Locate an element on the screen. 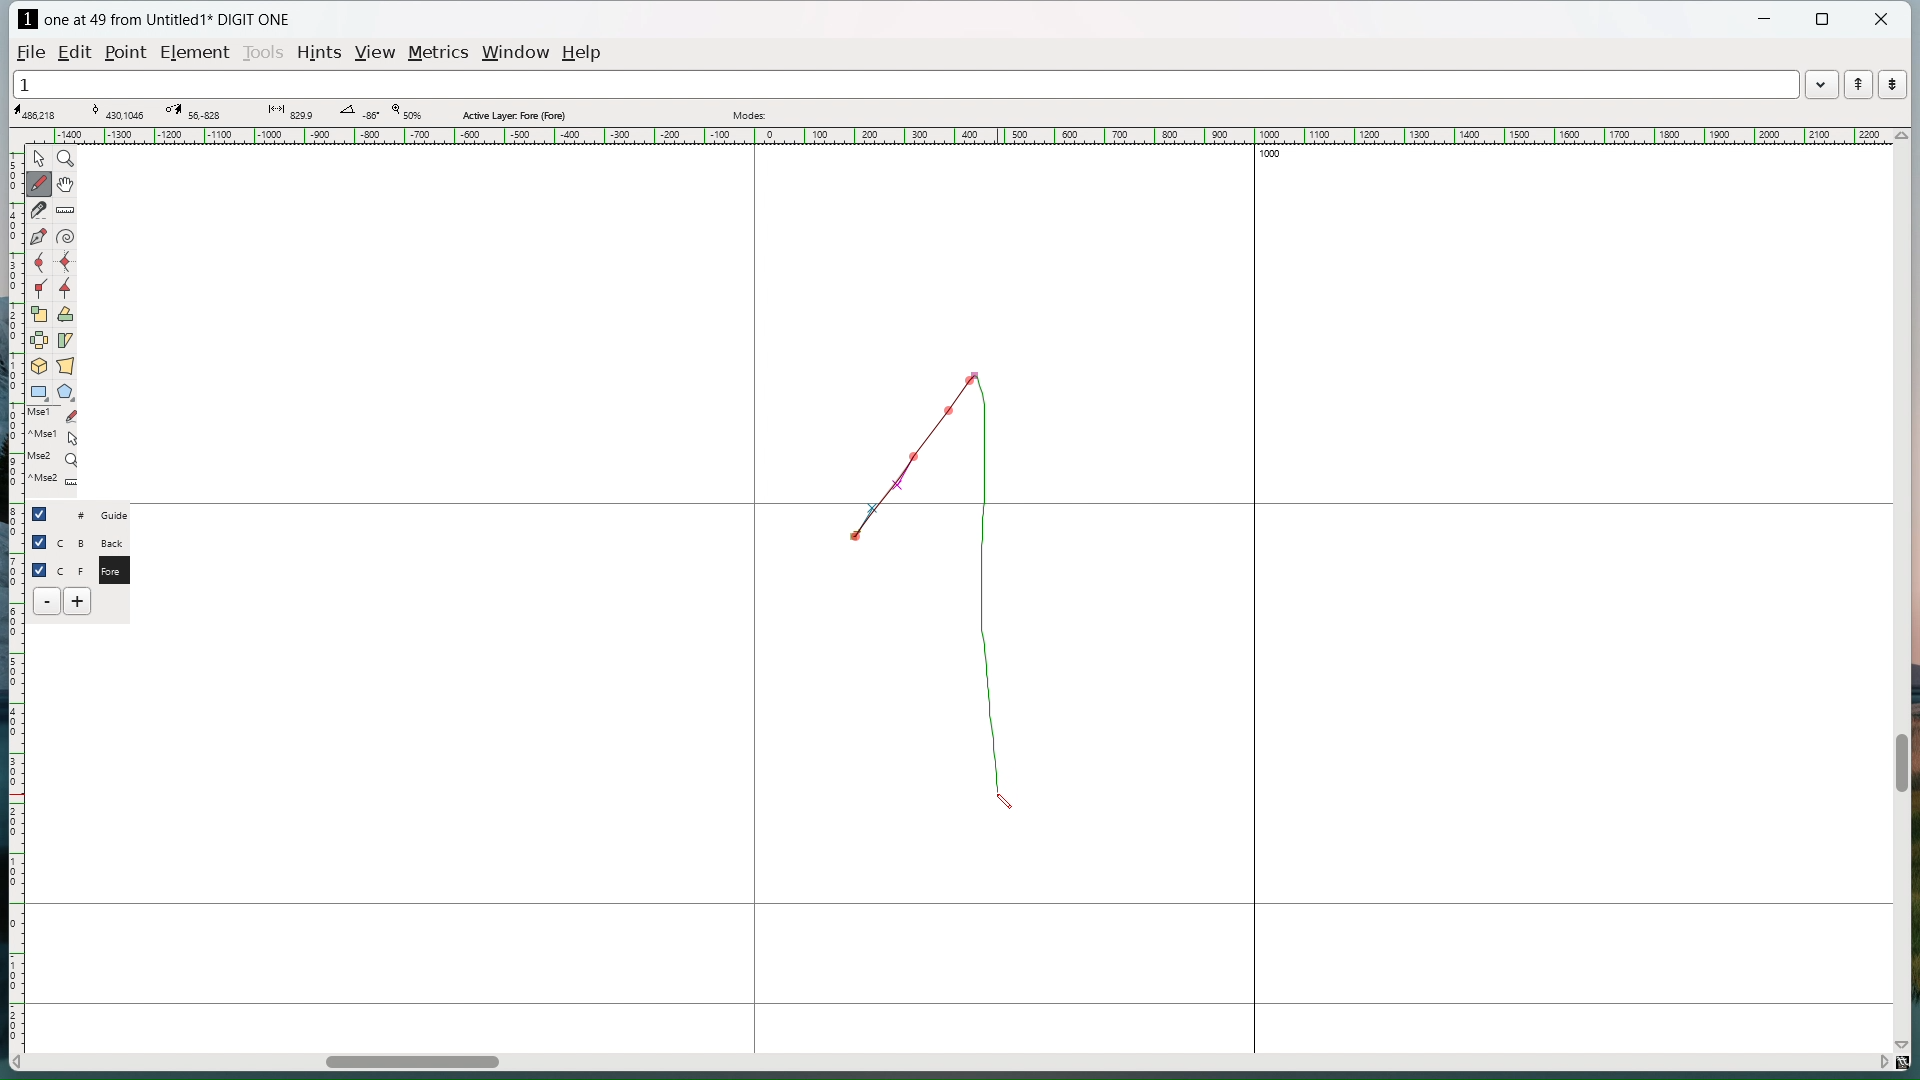  Zoom level  is located at coordinates (405, 113).